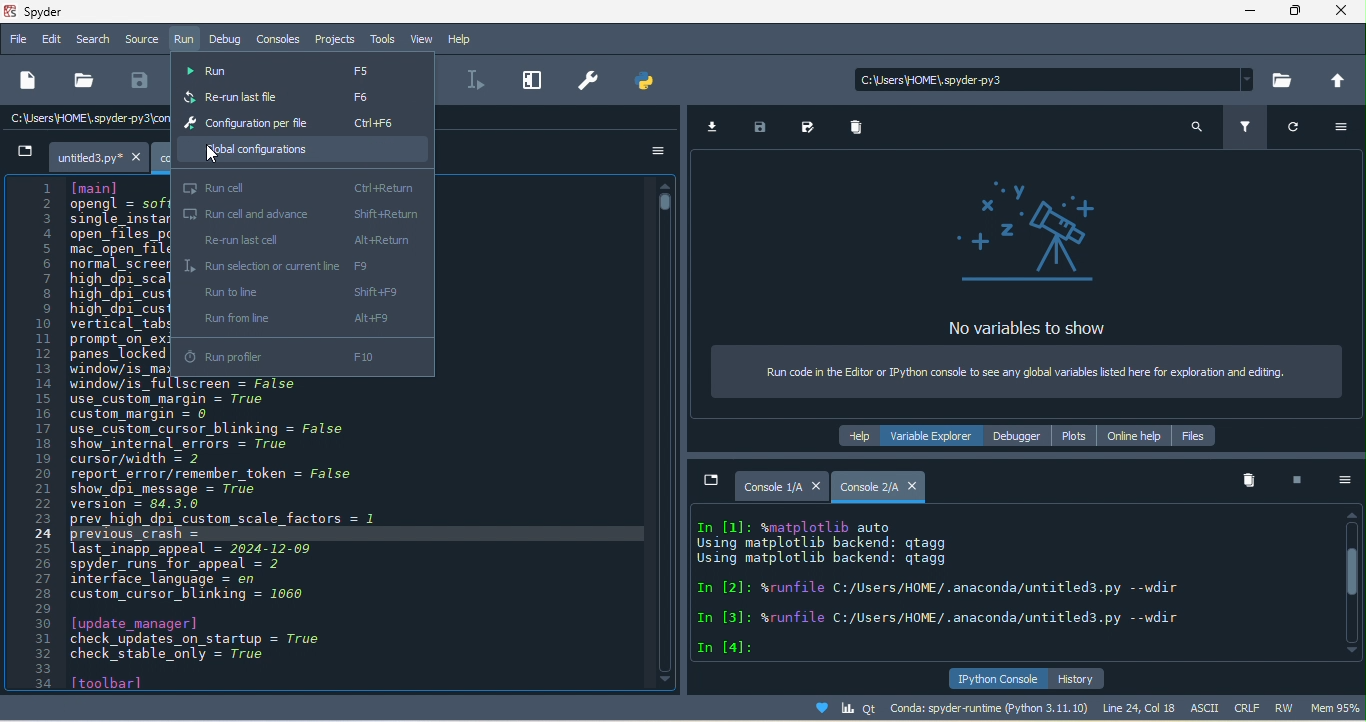  I want to click on untitled.py, so click(77, 155).